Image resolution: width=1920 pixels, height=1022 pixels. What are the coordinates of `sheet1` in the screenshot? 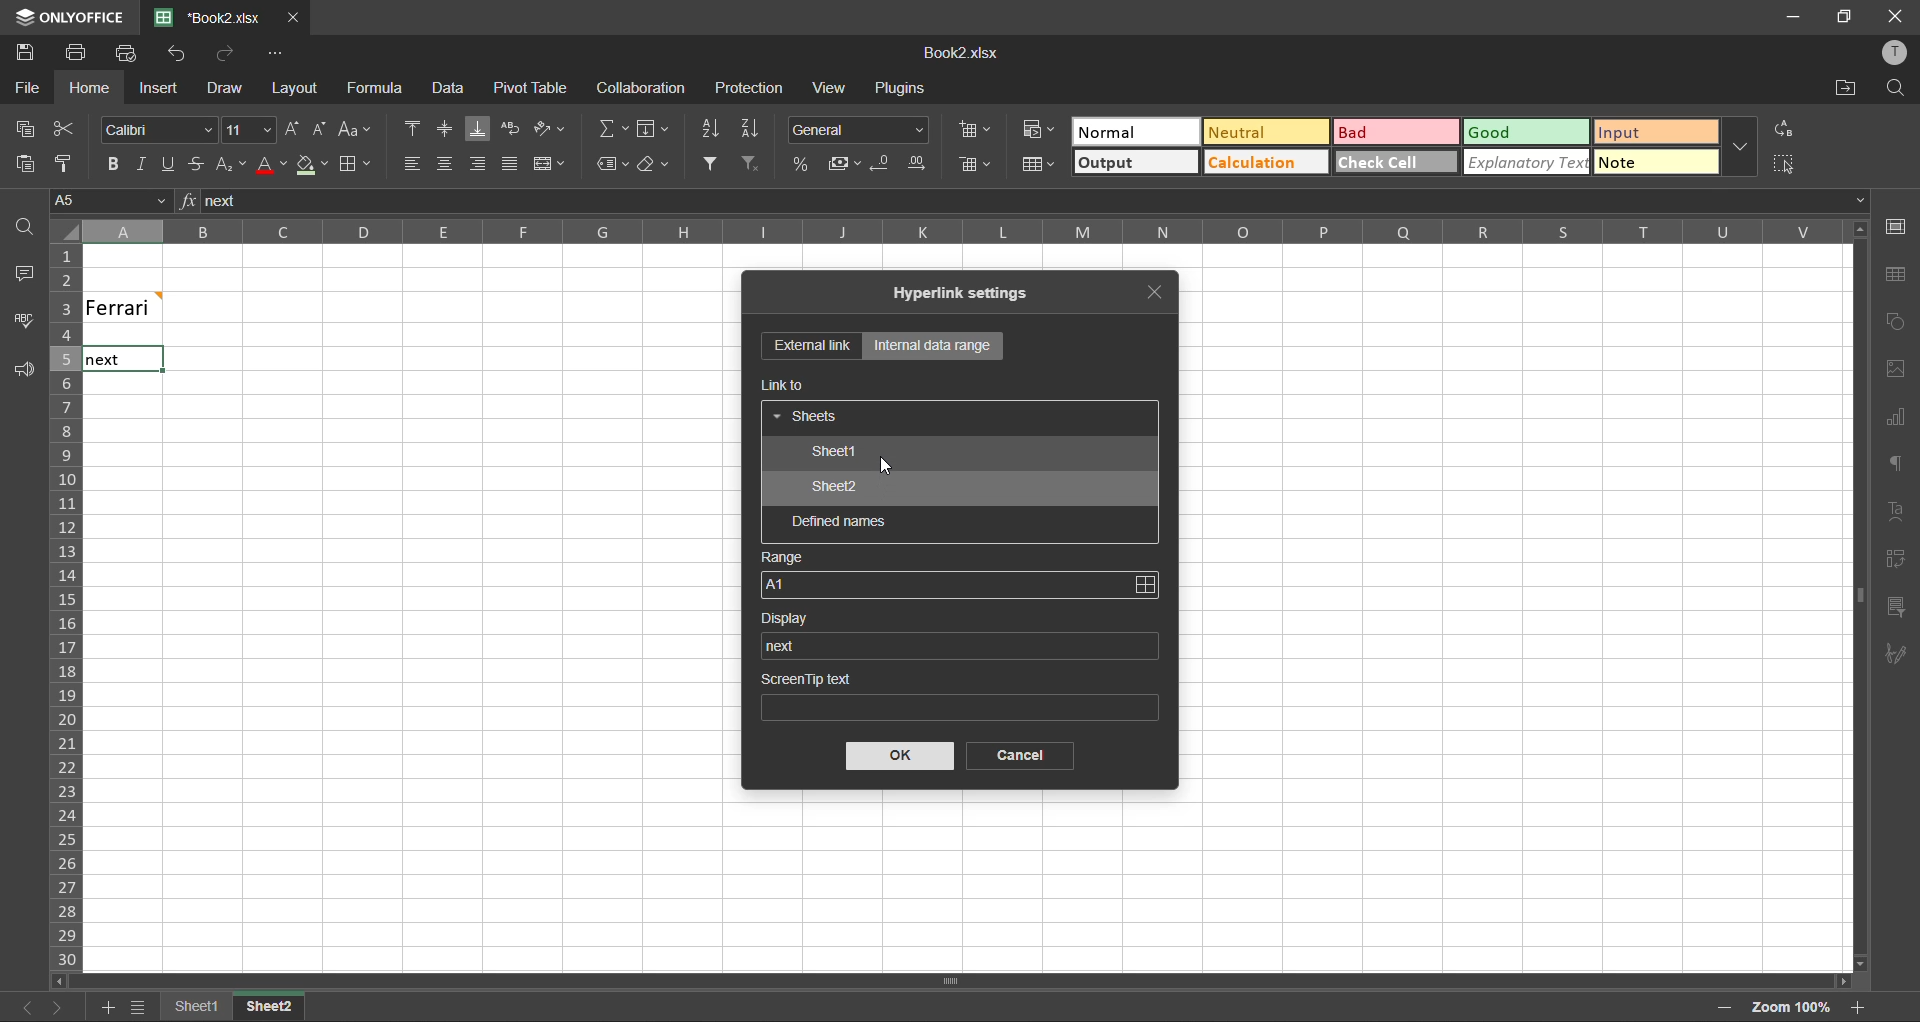 It's located at (832, 454).